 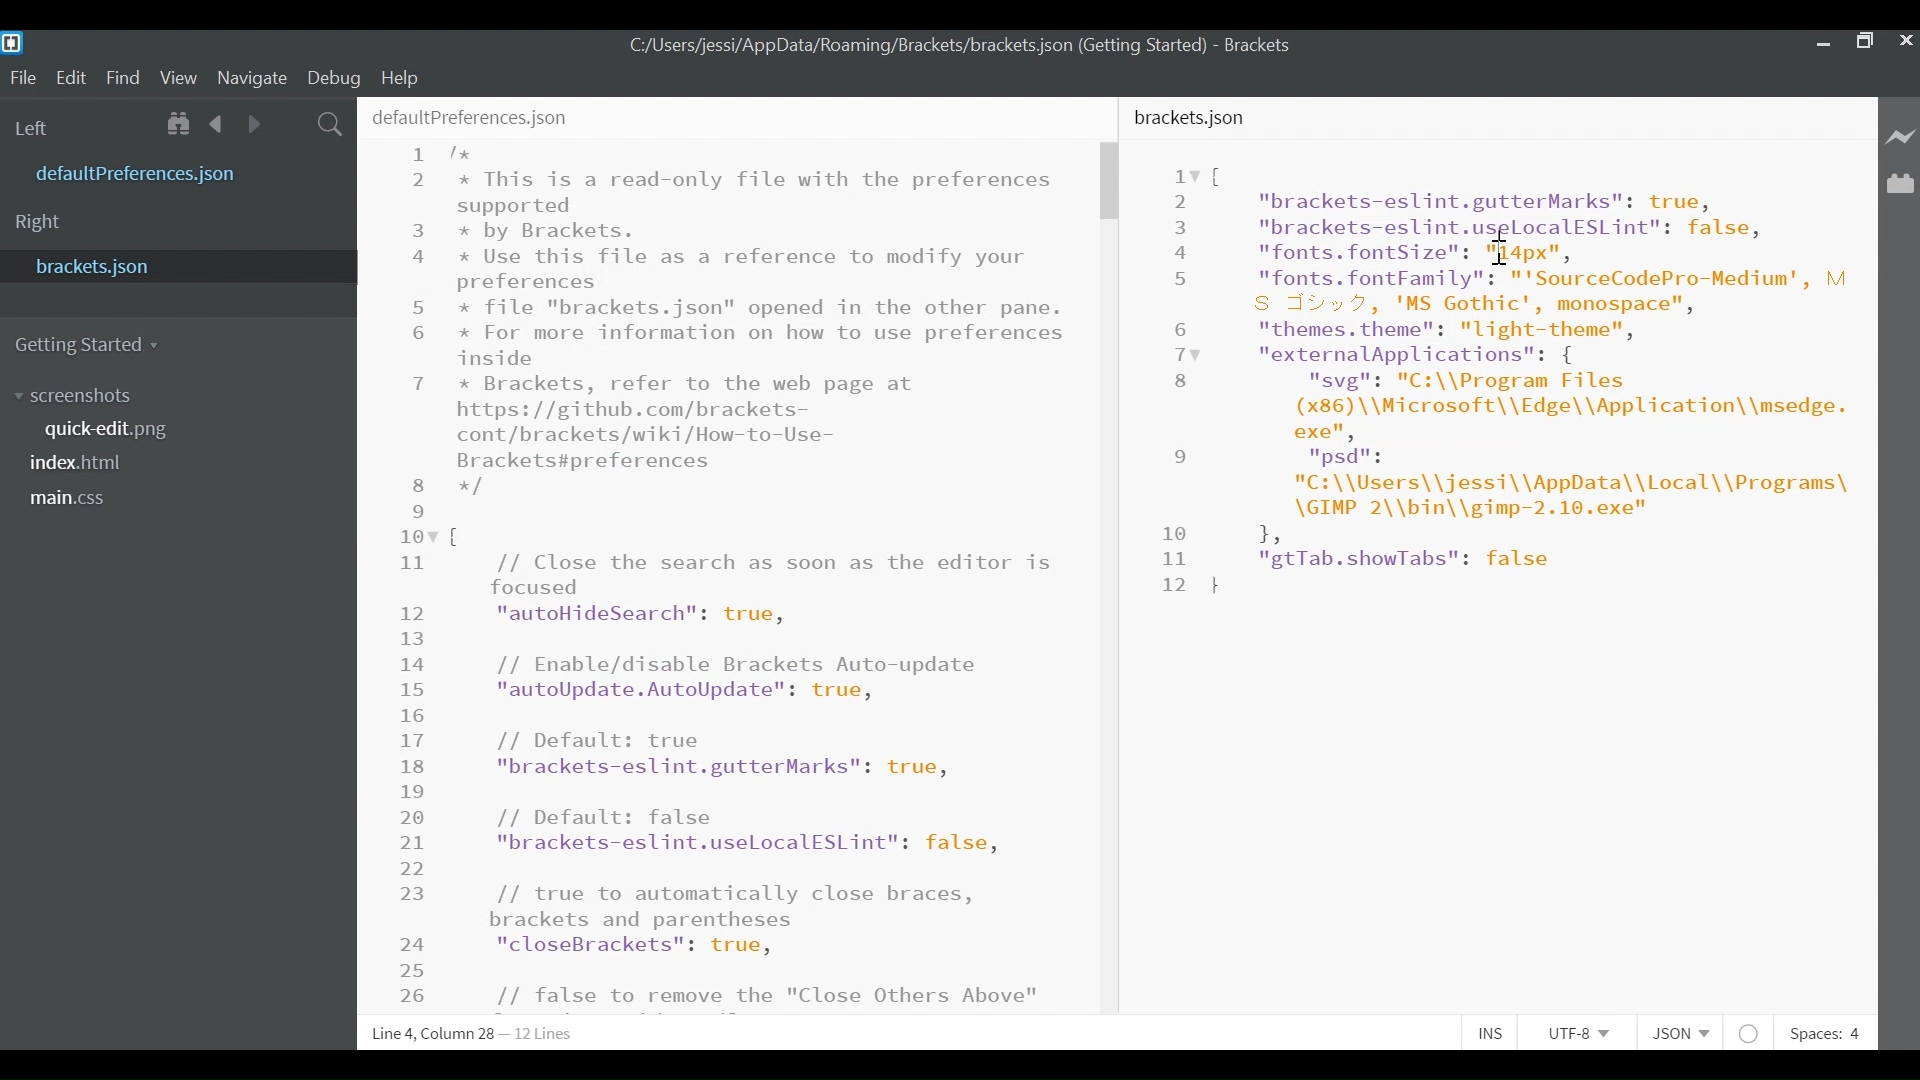 What do you see at coordinates (82, 464) in the screenshot?
I see `index.html` at bounding box center [82, 464].